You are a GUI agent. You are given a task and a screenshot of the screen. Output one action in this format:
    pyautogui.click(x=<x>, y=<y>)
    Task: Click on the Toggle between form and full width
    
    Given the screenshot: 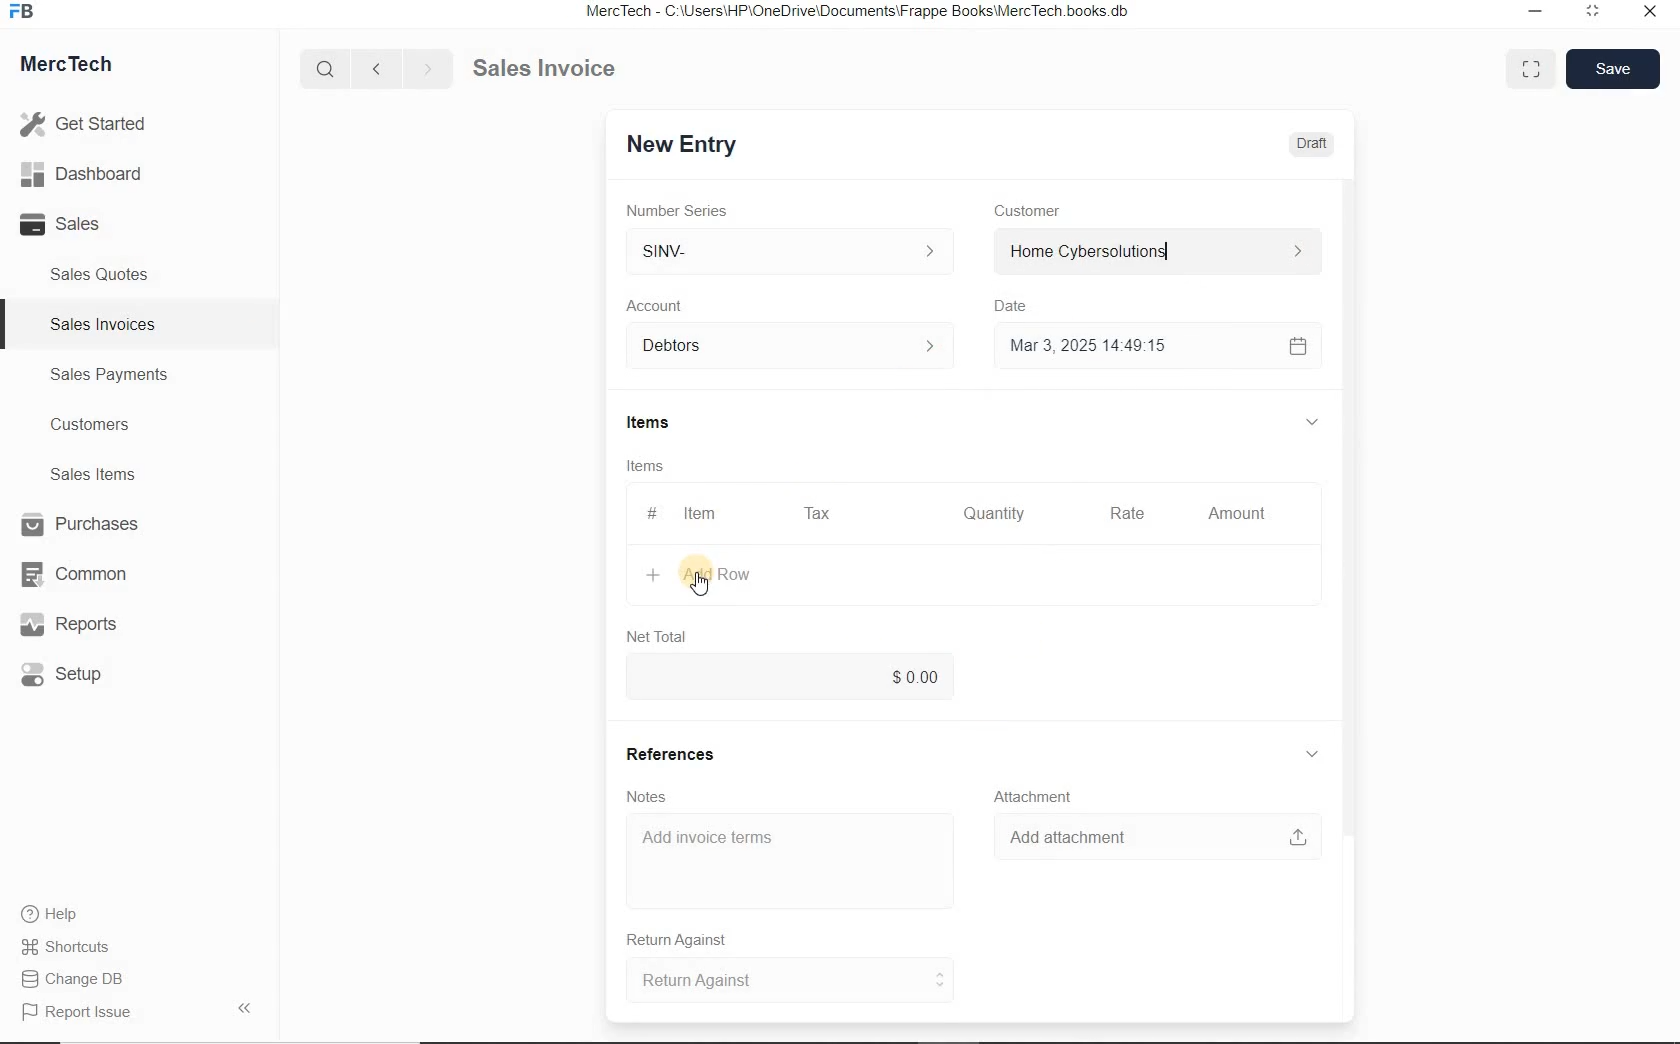 What is the action you would take?
    pyautogui.click(x=1526, y=67)
    